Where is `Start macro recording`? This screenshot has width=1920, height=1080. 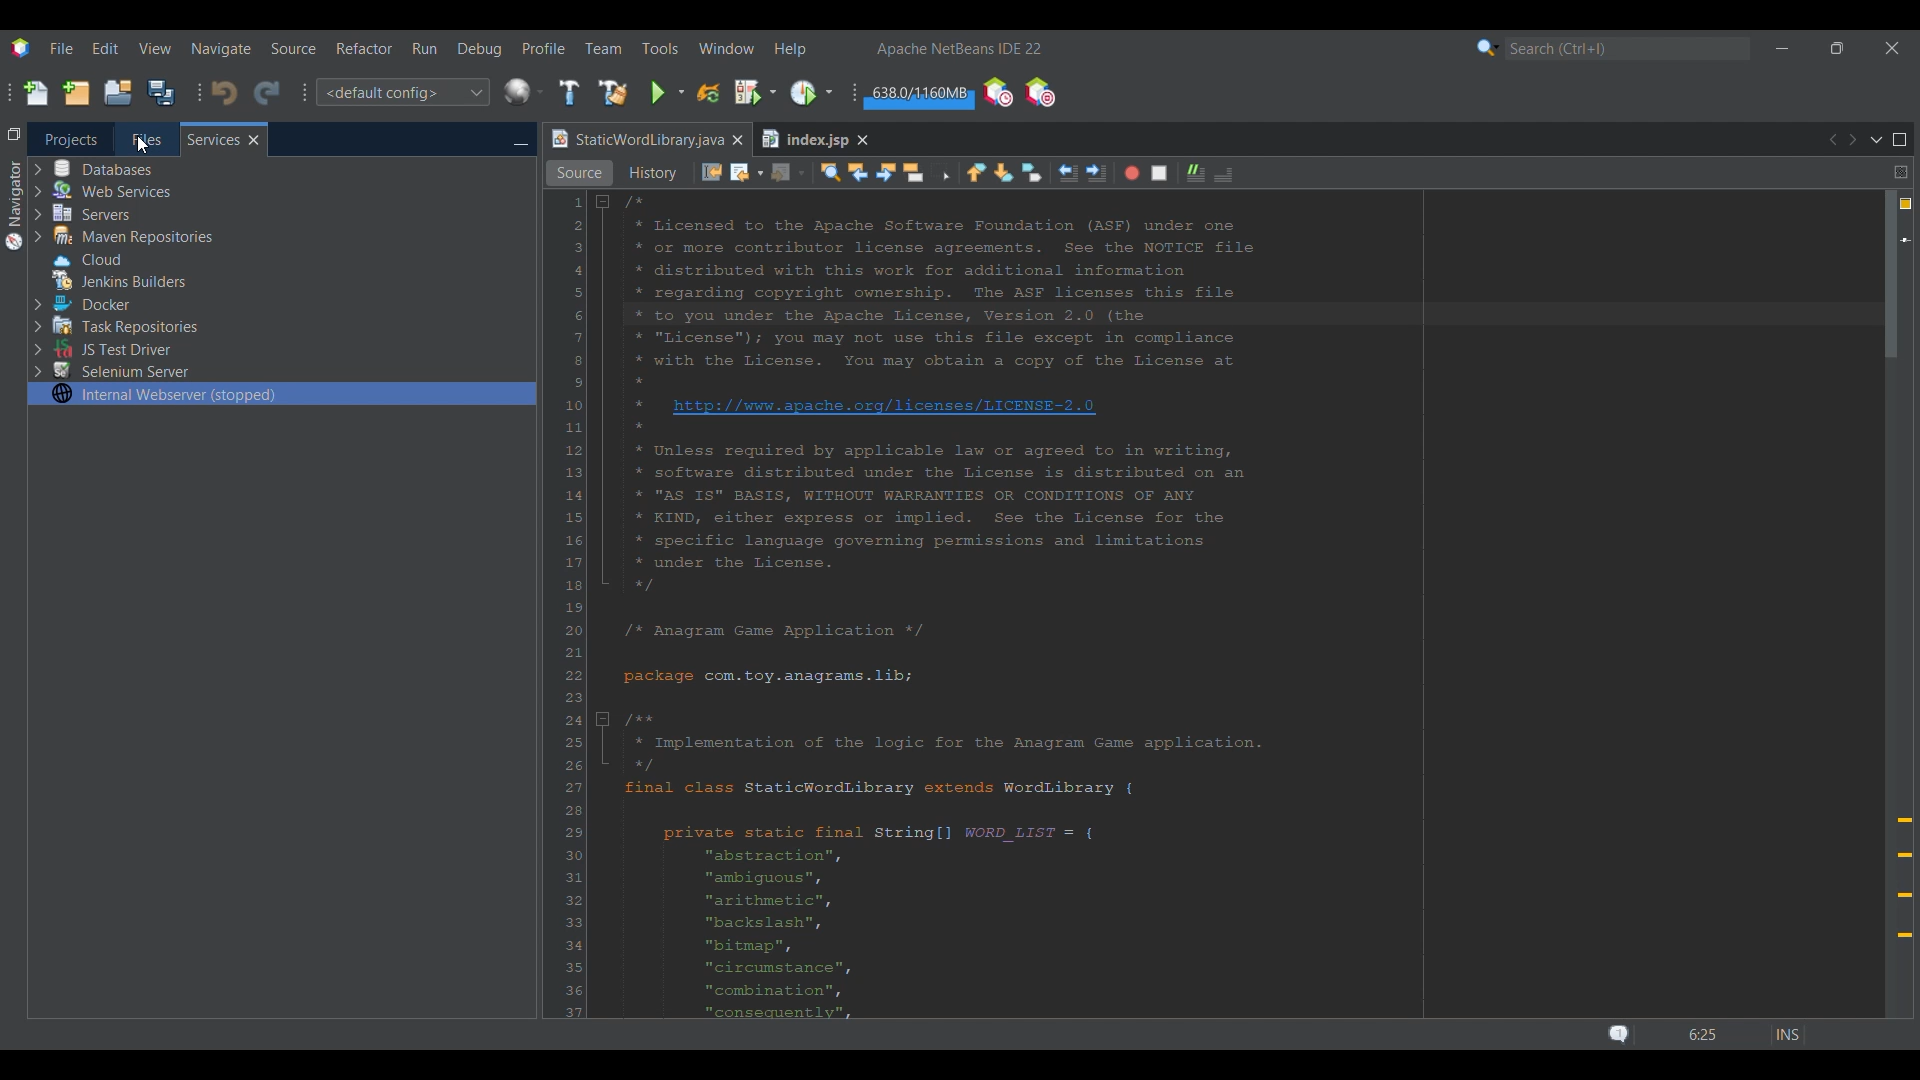
Start macro recording is located at coordinates (1132, 174).